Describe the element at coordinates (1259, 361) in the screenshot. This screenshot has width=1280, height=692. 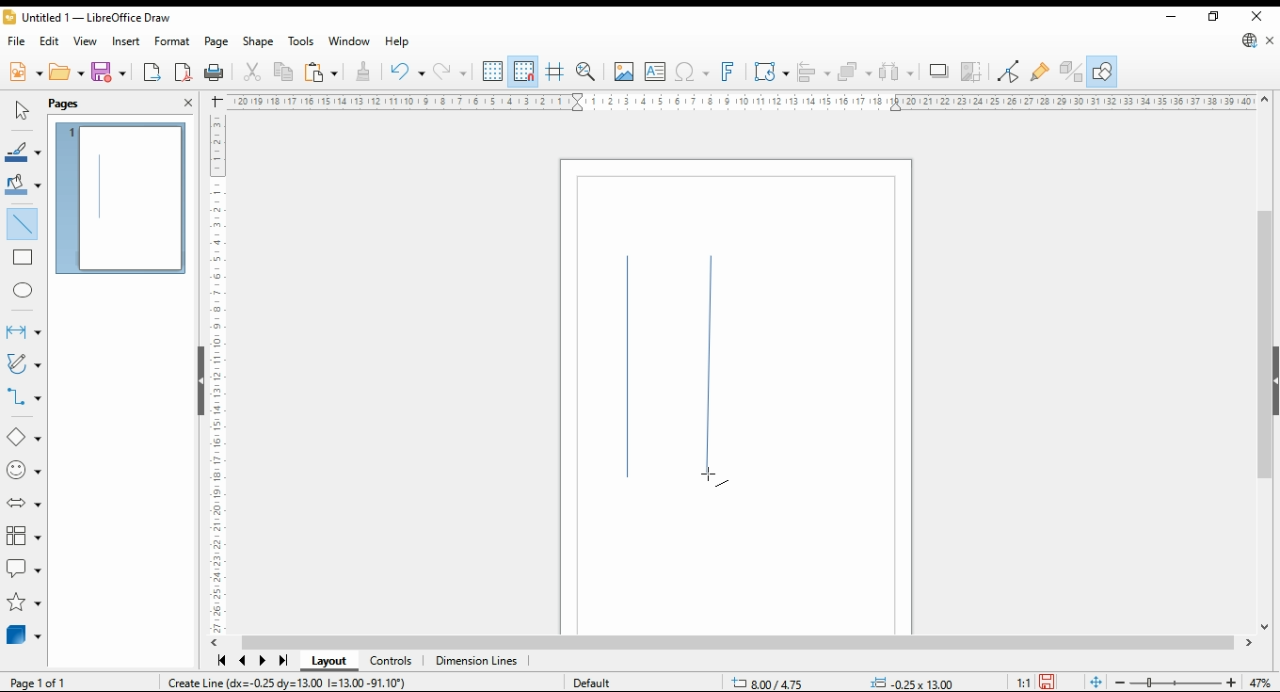
I see `scroll bar` at that location.